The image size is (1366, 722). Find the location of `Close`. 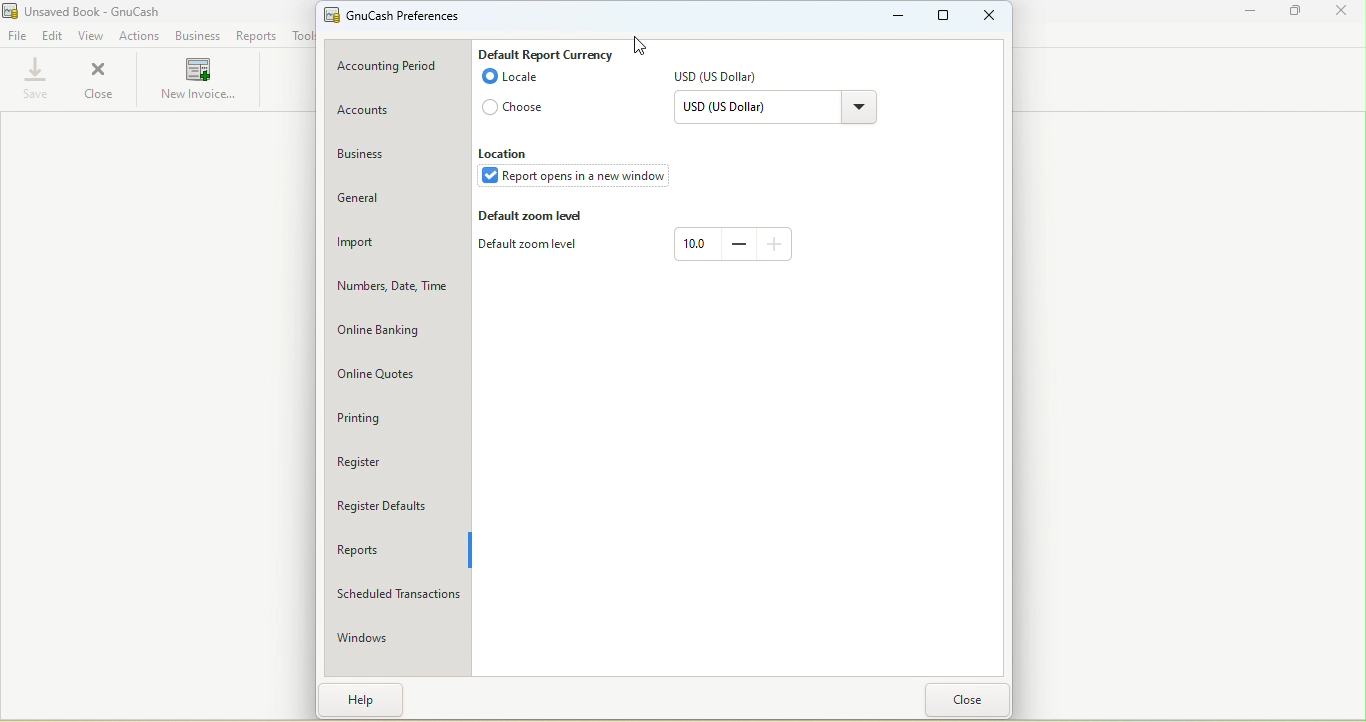

Close is located at coordinates (990, 15).